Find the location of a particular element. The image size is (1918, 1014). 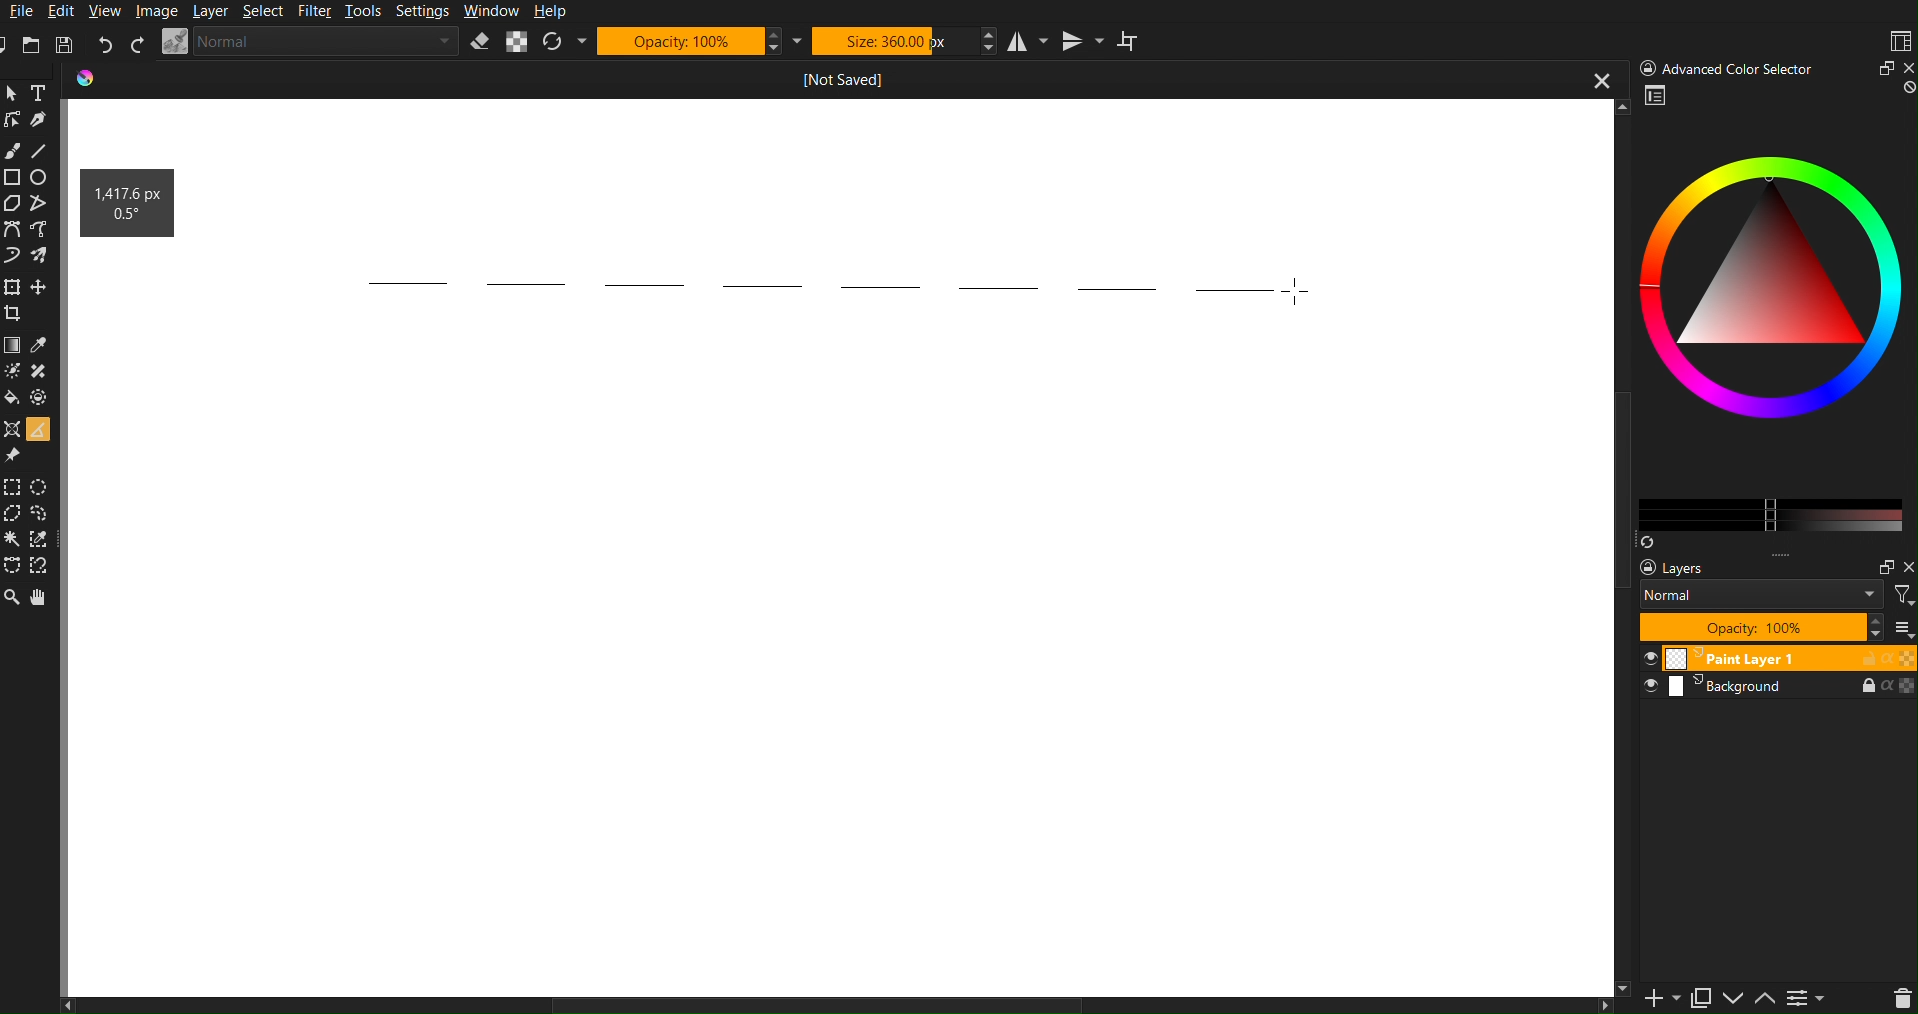

Image  is located at coordinates (155, 11).